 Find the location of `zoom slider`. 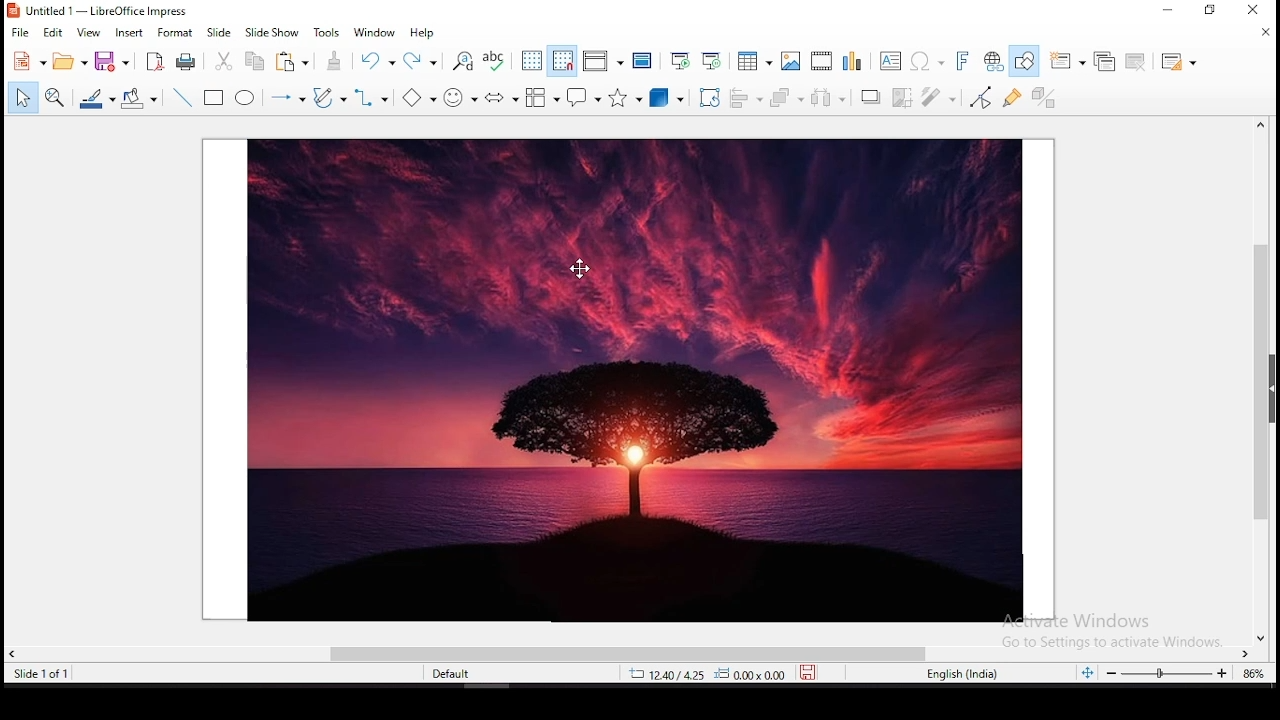

zoom slider is located at coordinates (1167, 674).